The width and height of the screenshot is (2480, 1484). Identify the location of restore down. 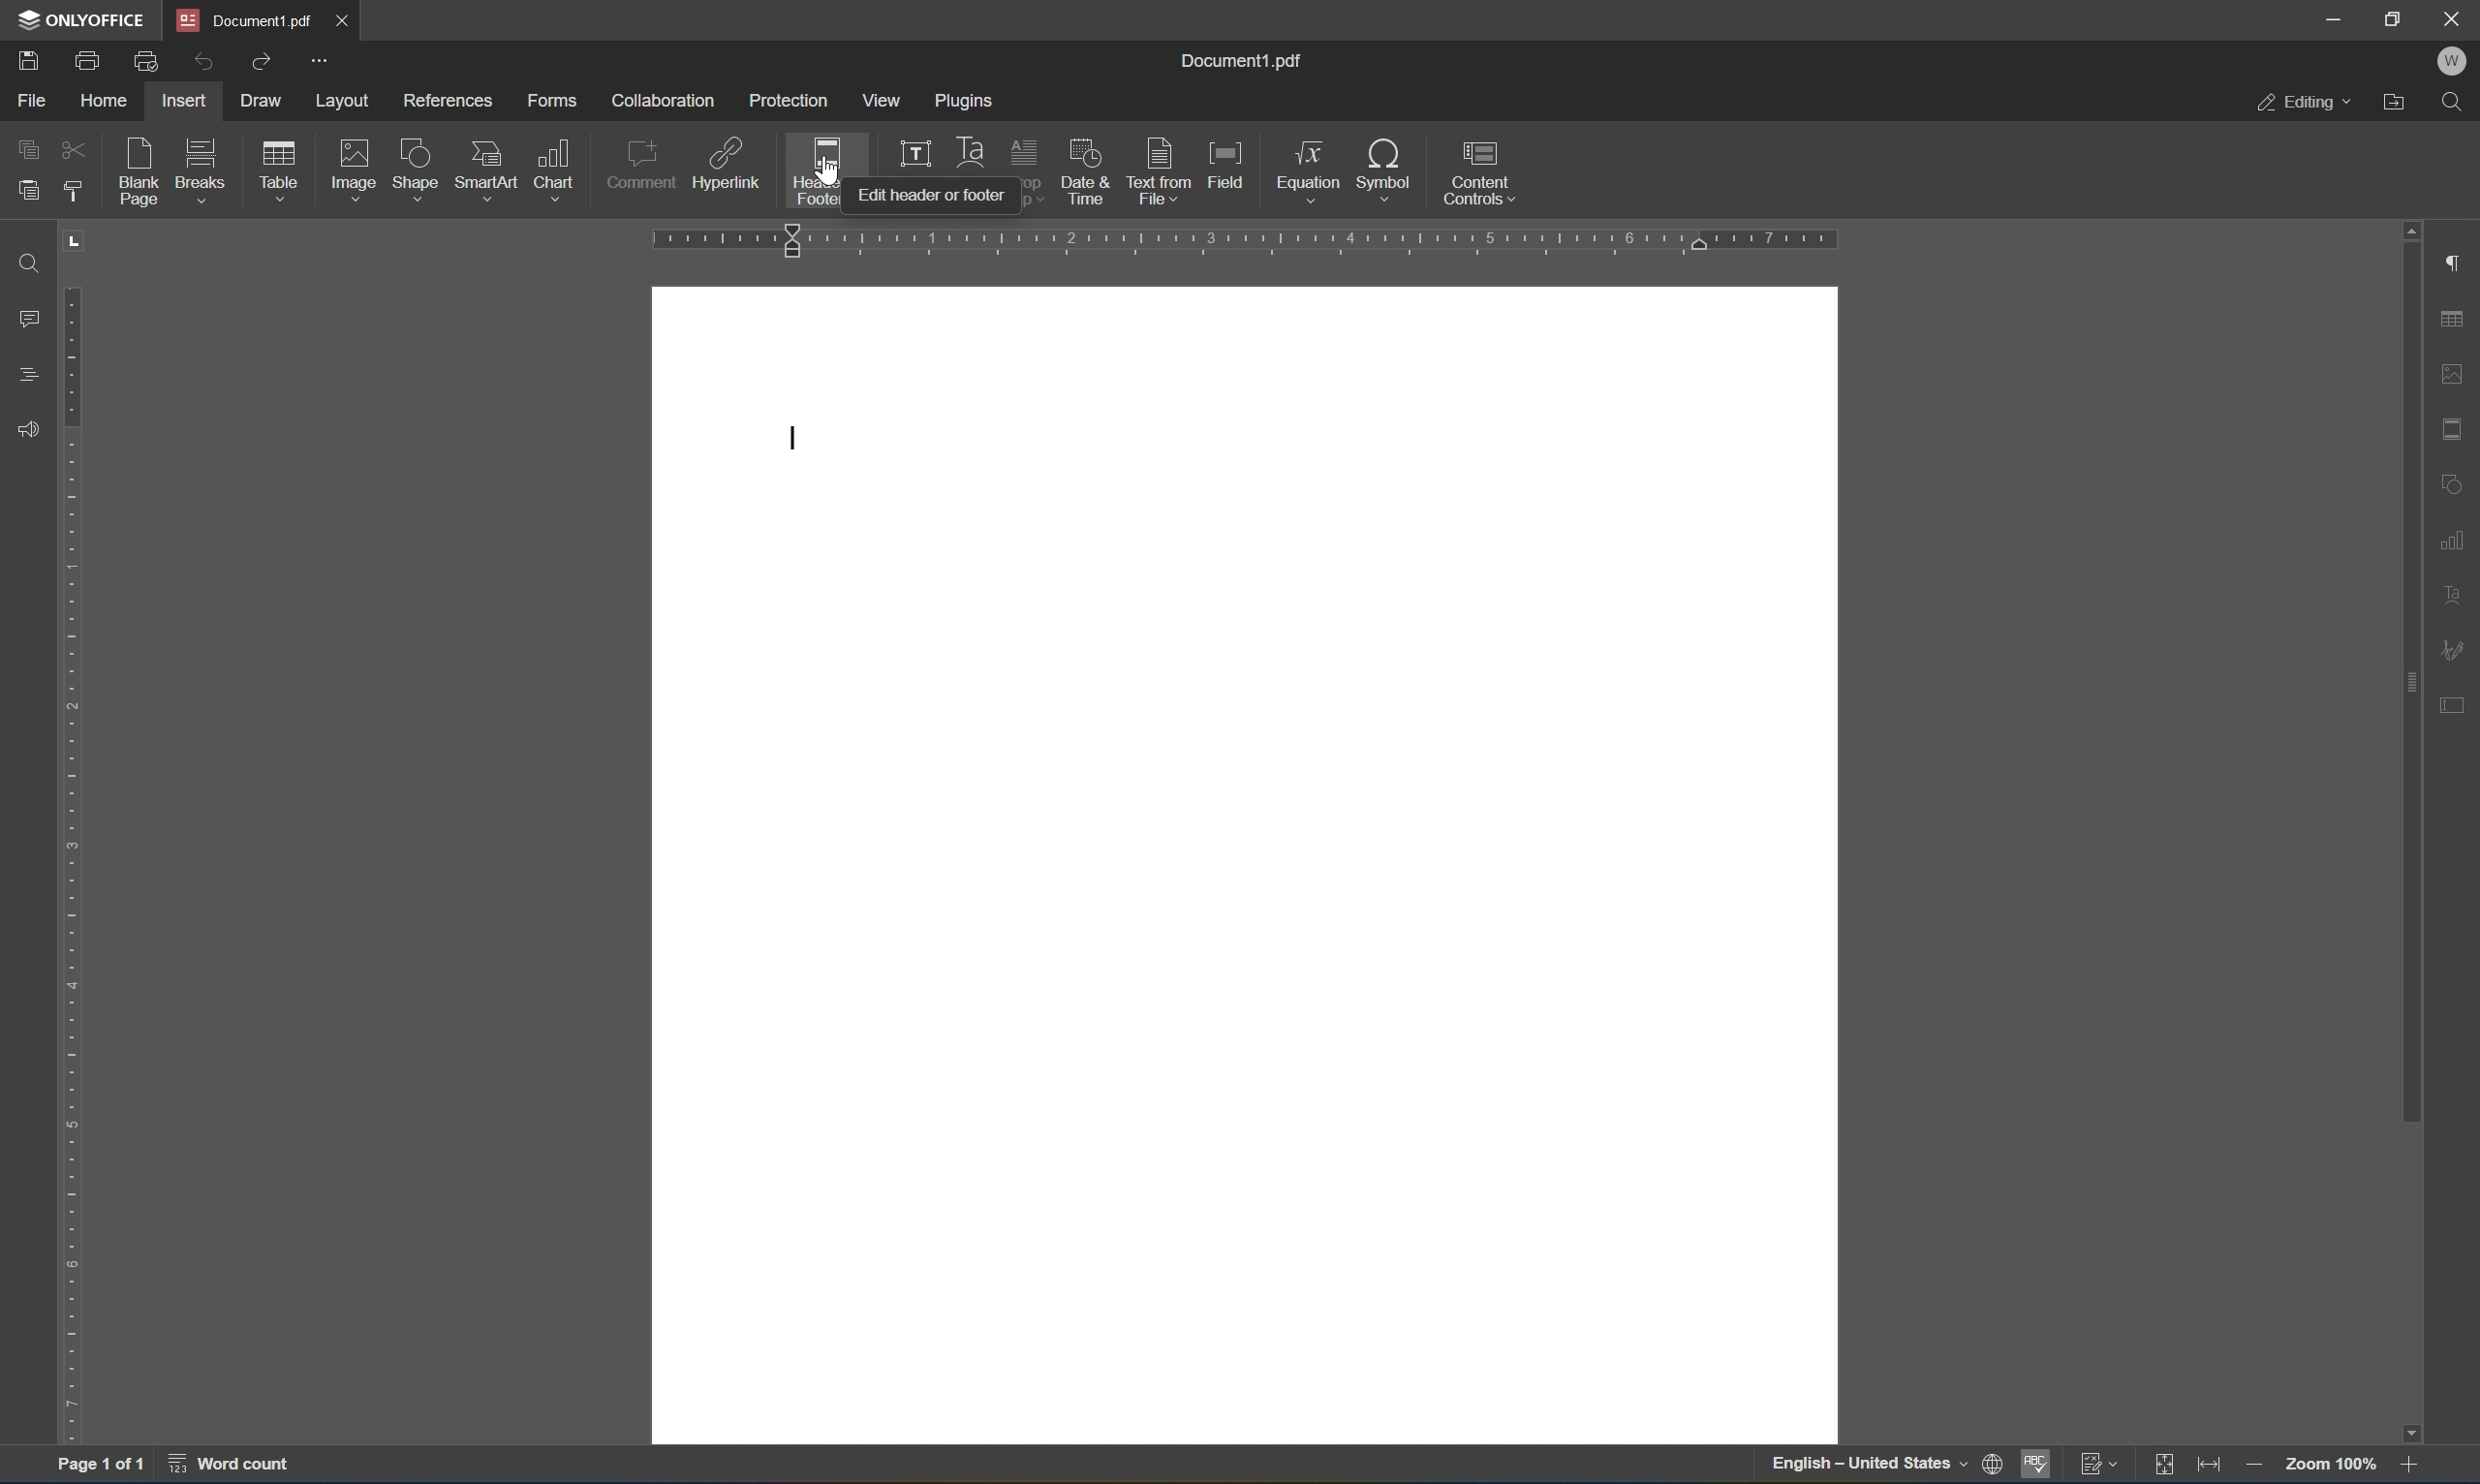
(2398, 19).